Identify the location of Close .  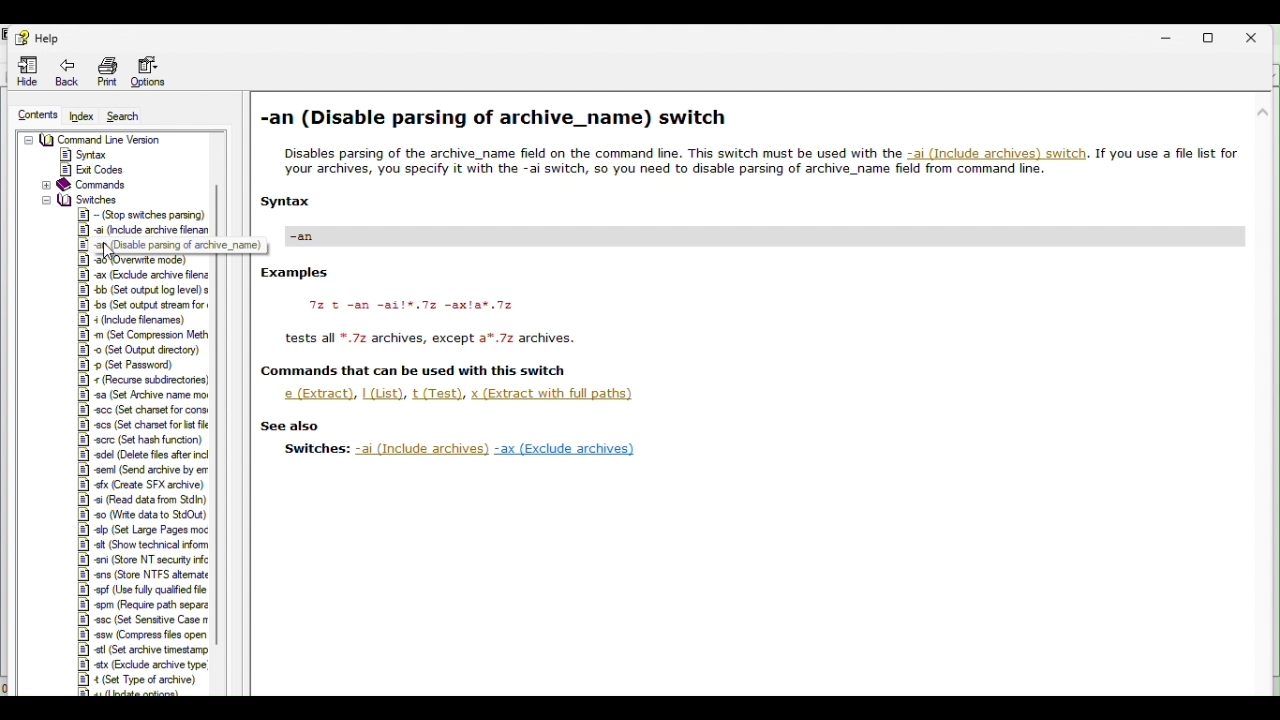
(1259, 36).